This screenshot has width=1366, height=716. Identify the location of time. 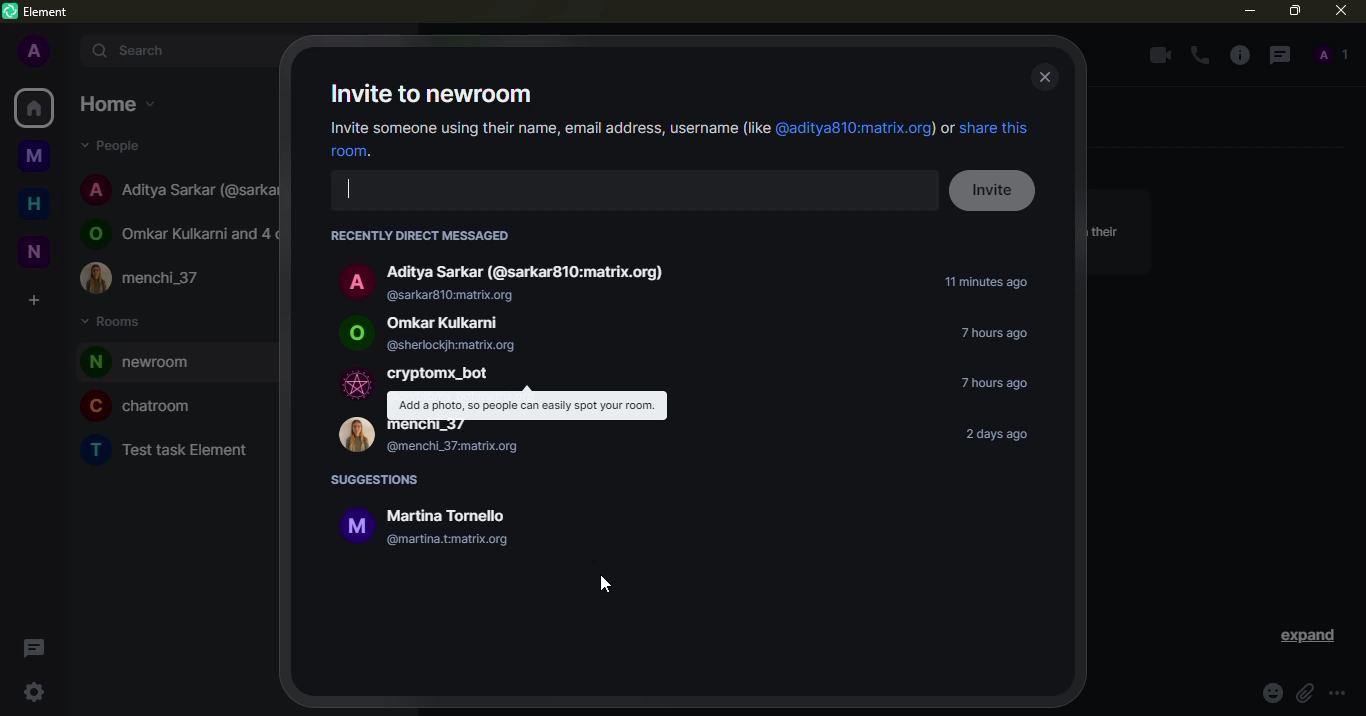
(983, 279).